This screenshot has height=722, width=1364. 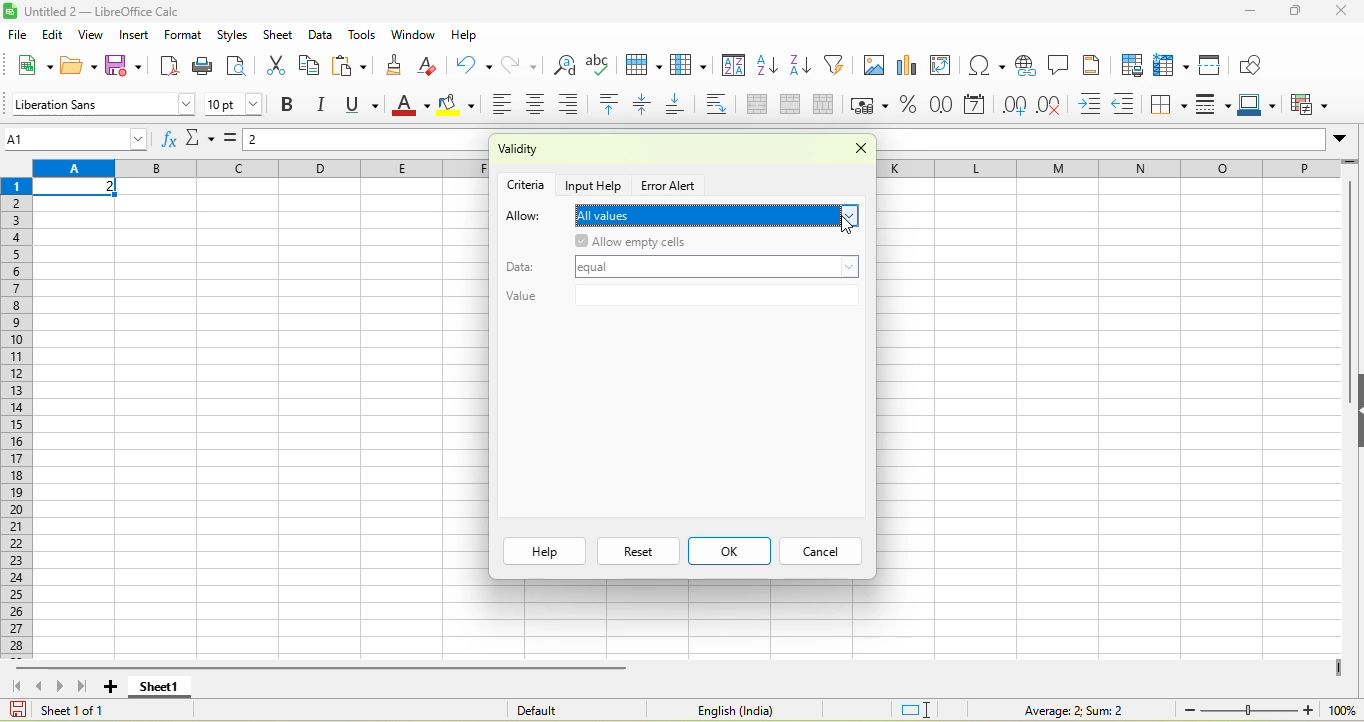 I want to click on function wizard, so click(x=169, y=139).